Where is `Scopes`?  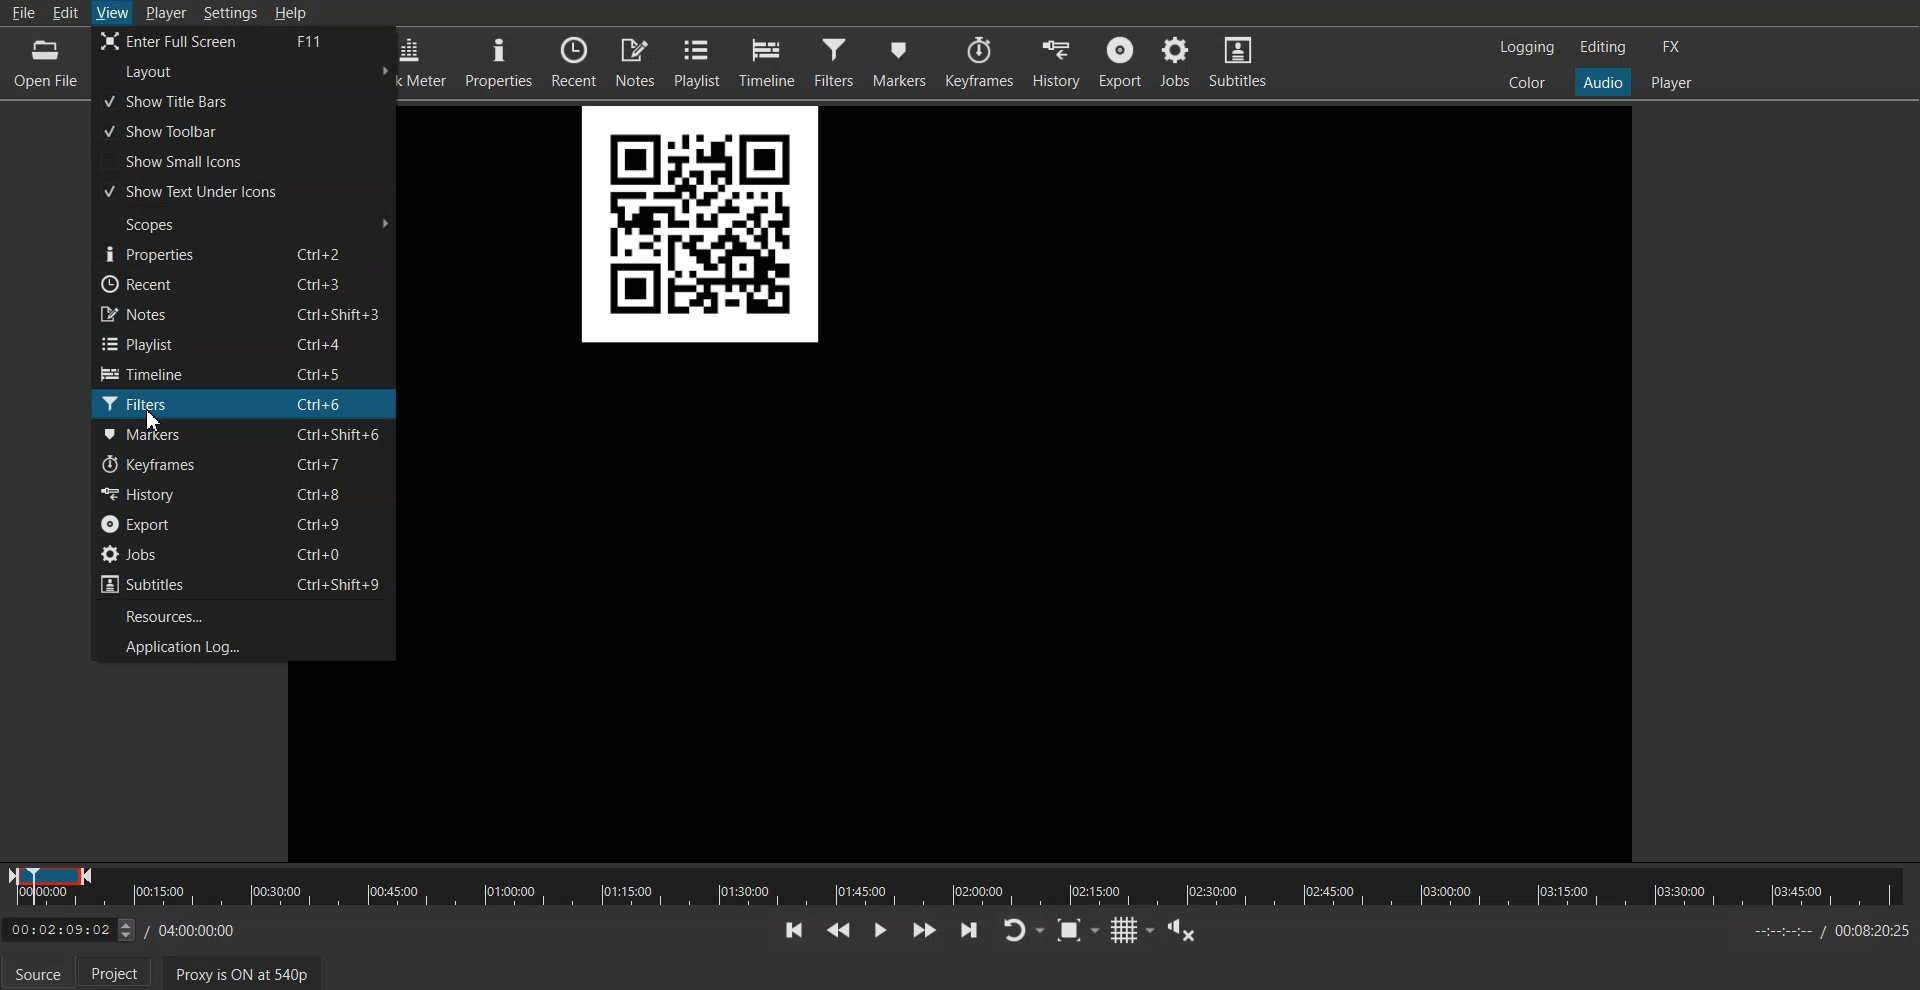
Scopes is located at coordinates (243, 223).